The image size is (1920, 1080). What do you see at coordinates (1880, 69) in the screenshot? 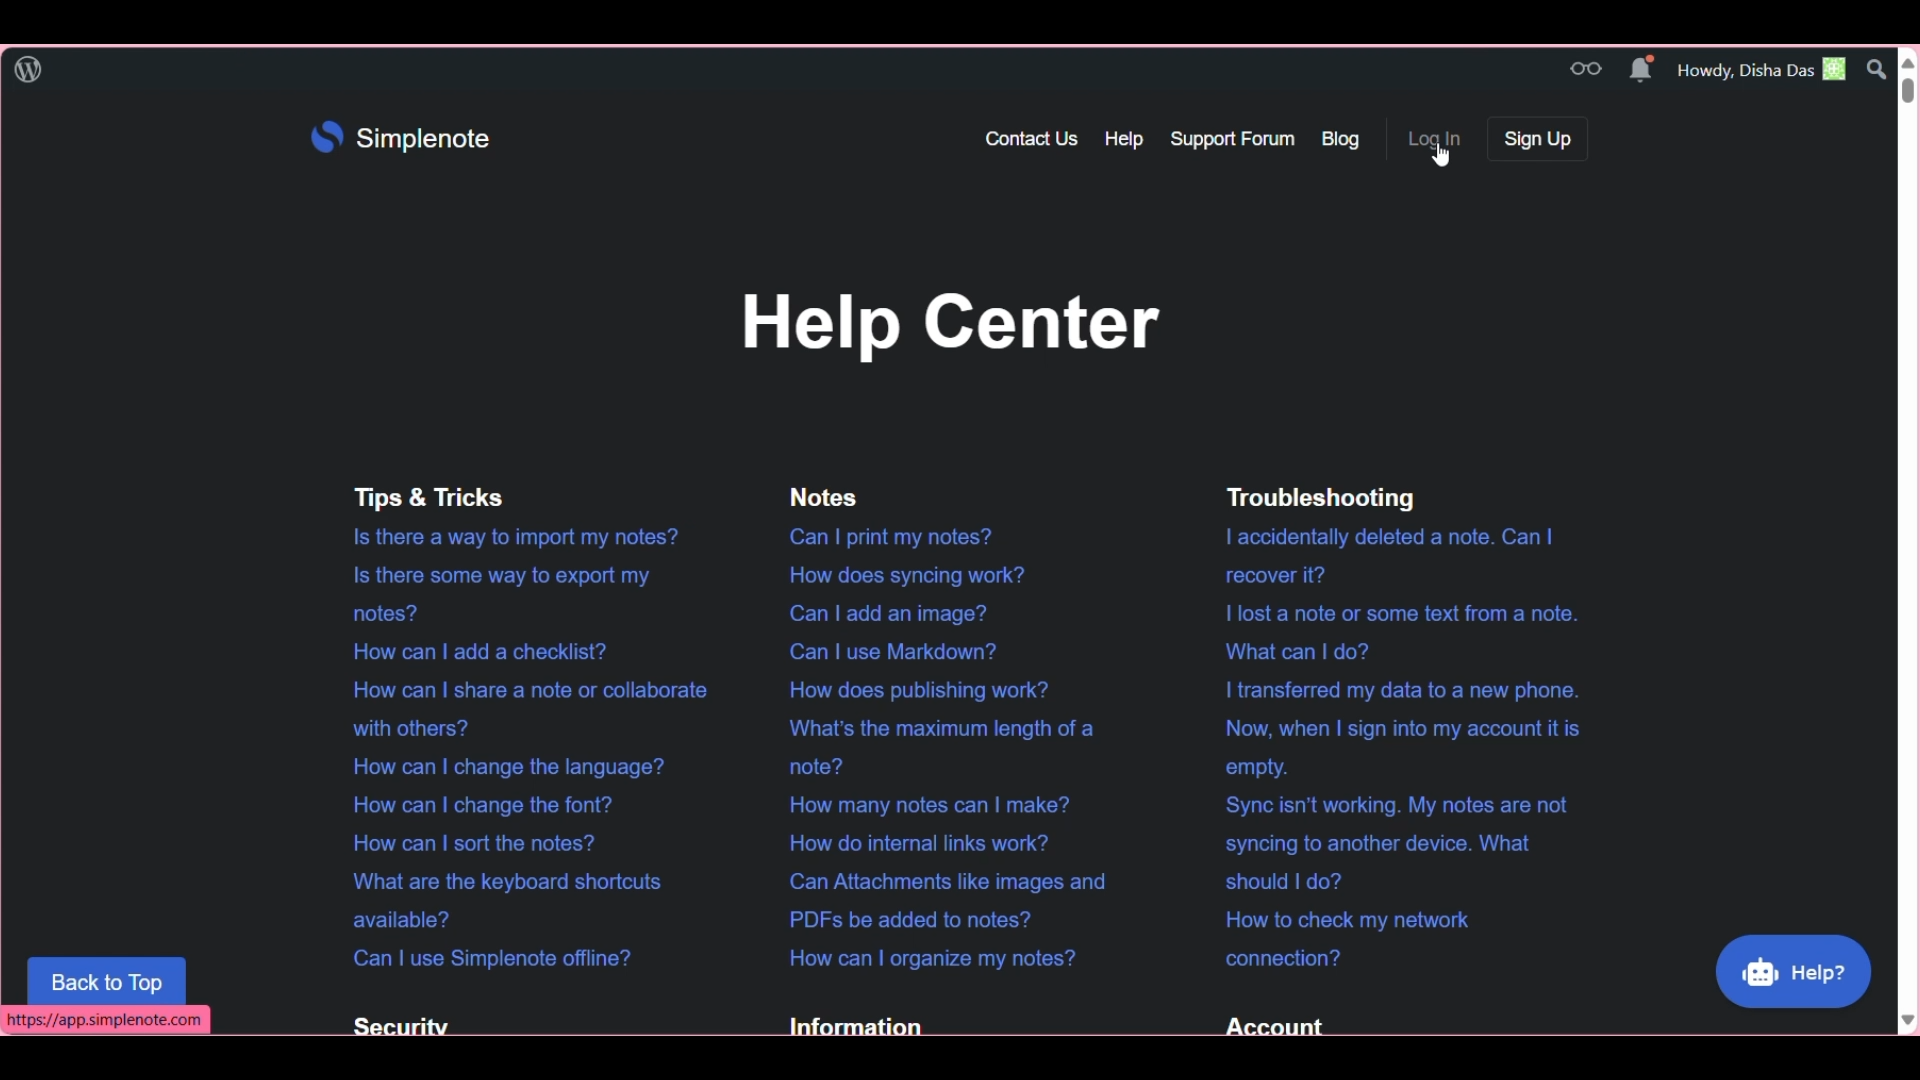
I see `Click to search` at bounding box center [1880, 69].